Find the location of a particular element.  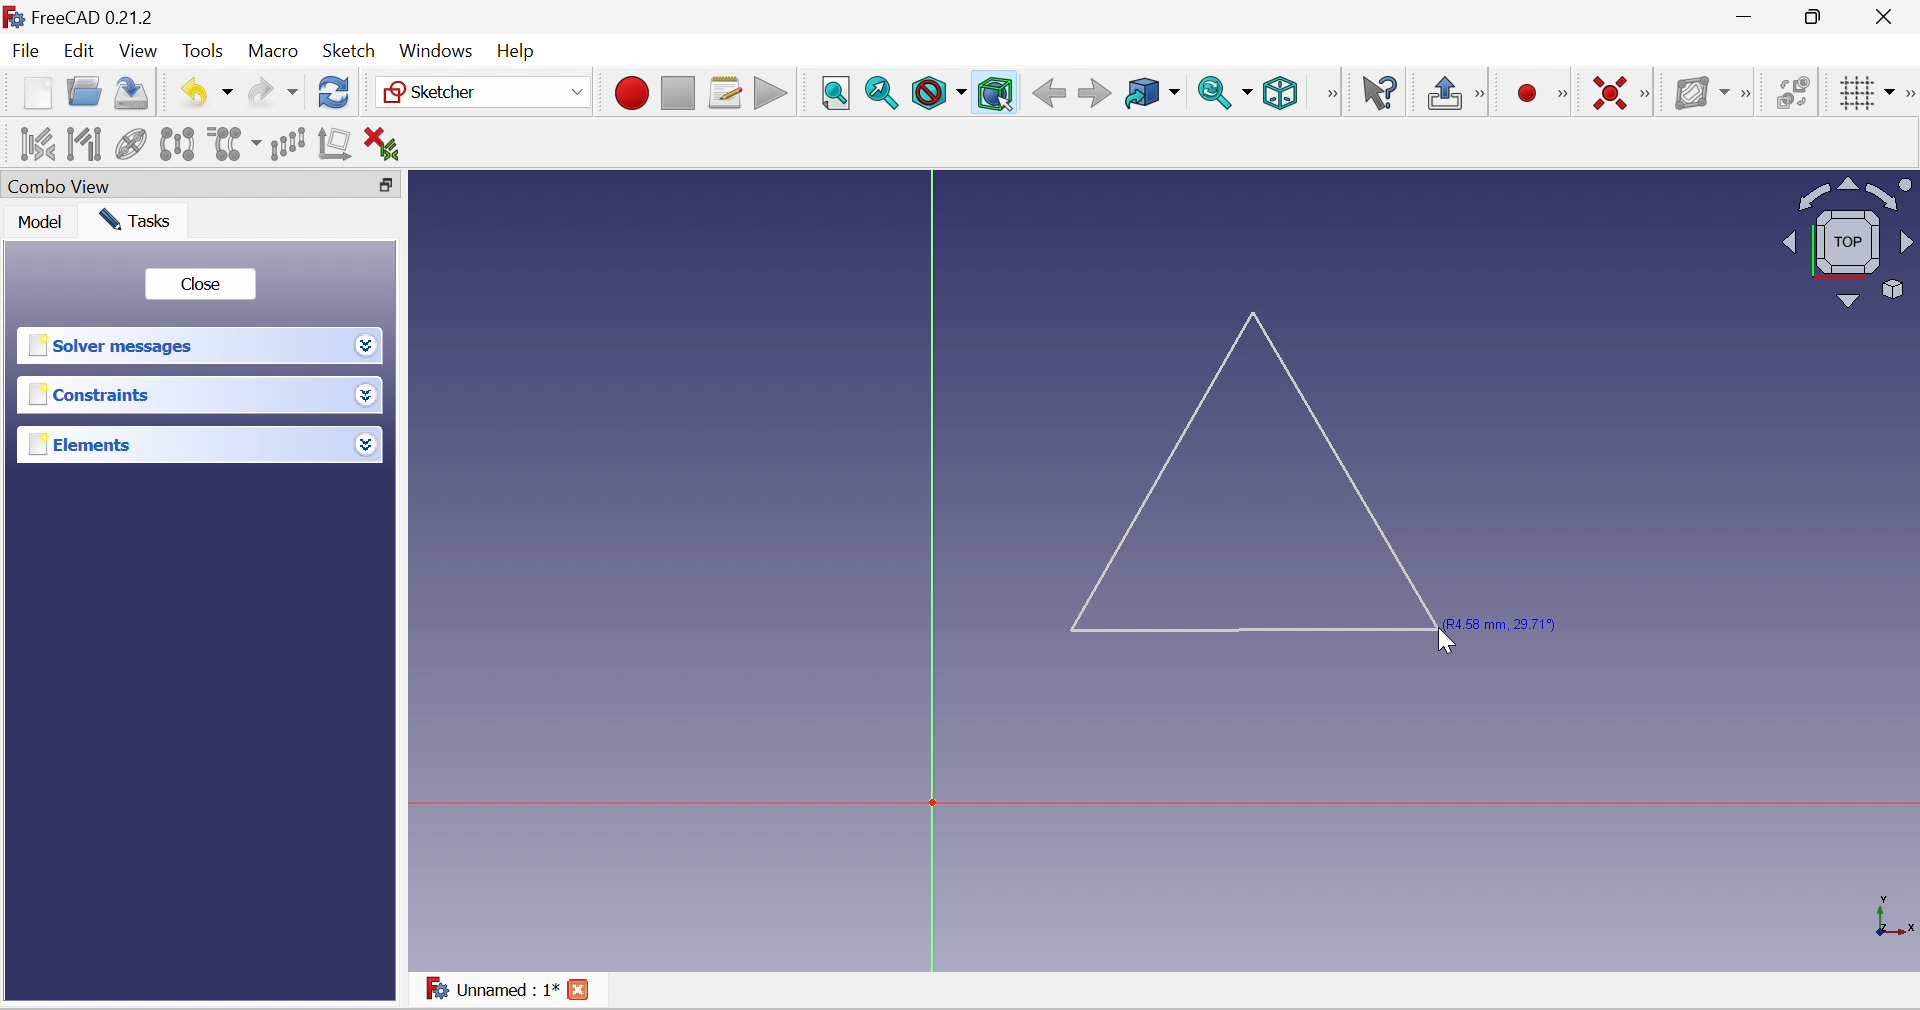

View is located at coordinates (139, 53).